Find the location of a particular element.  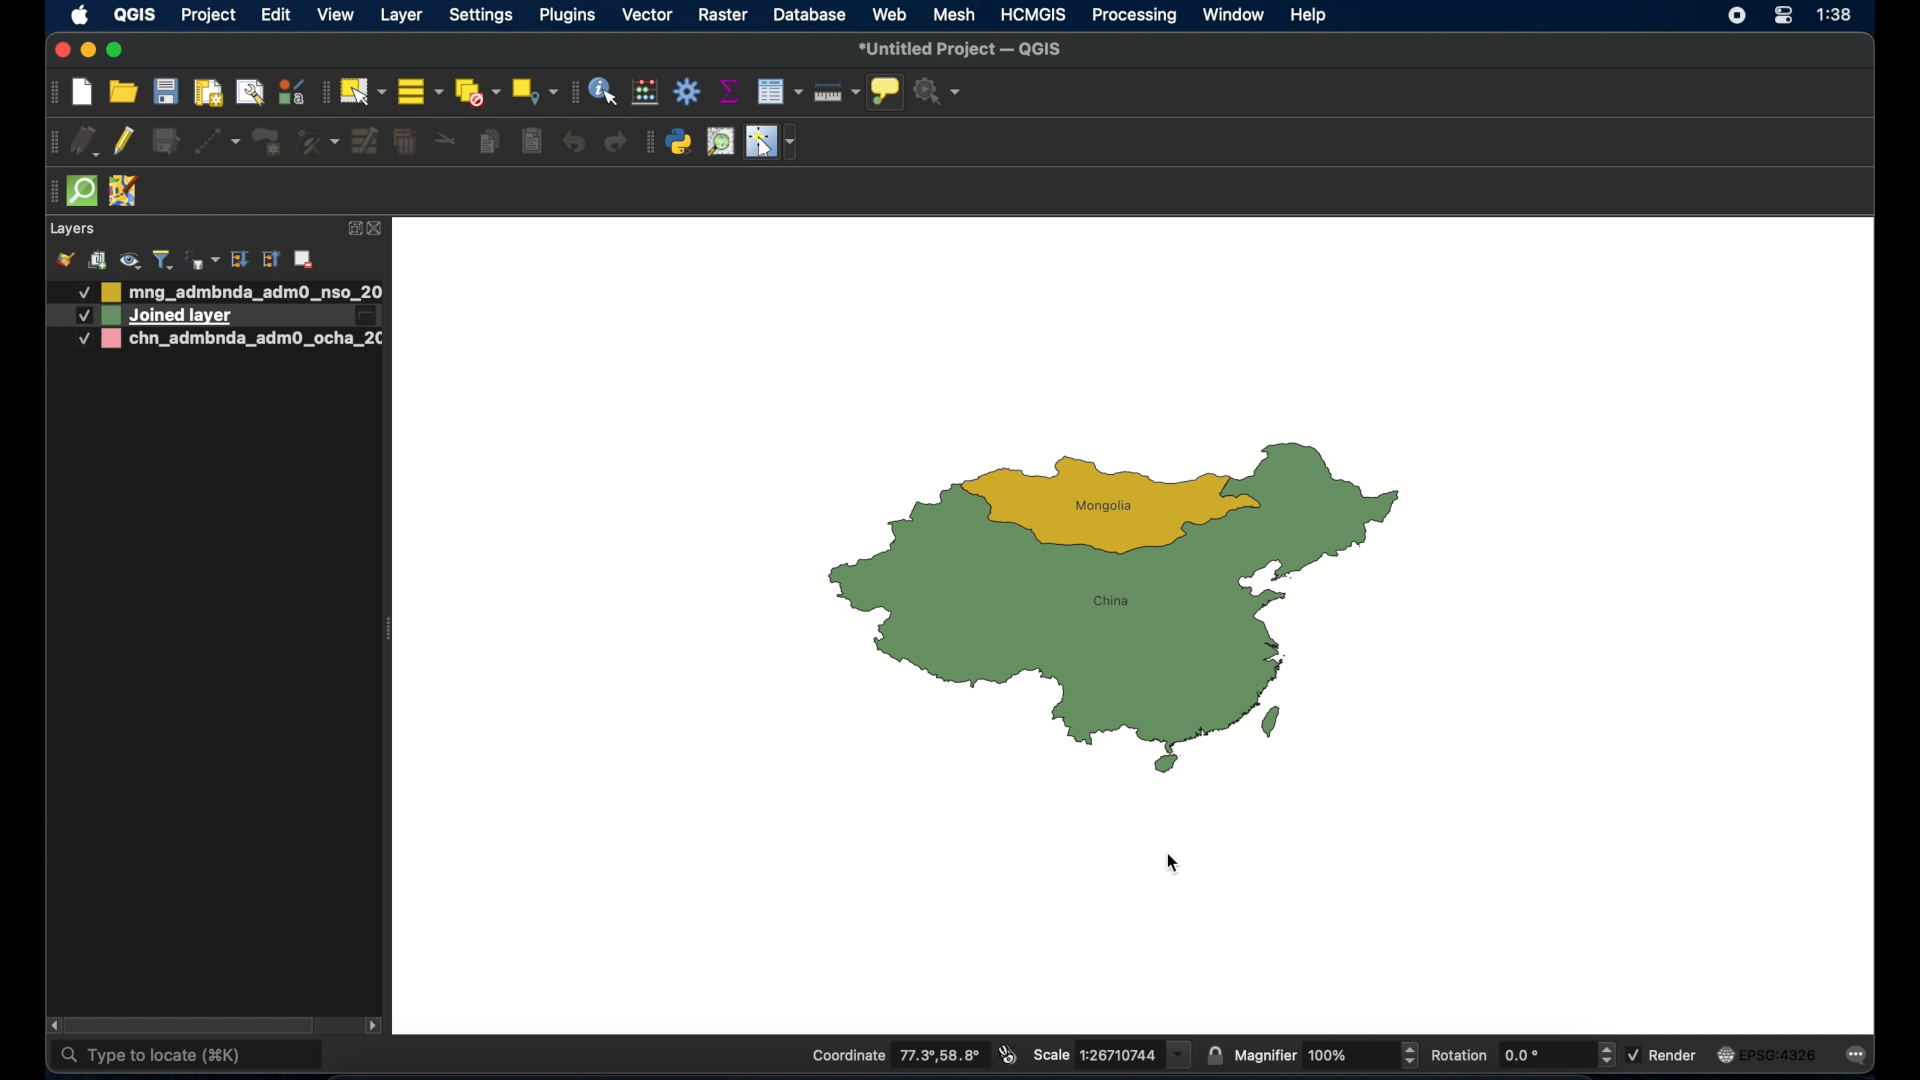

HCMGIS is located at coordinates (1032, 14).